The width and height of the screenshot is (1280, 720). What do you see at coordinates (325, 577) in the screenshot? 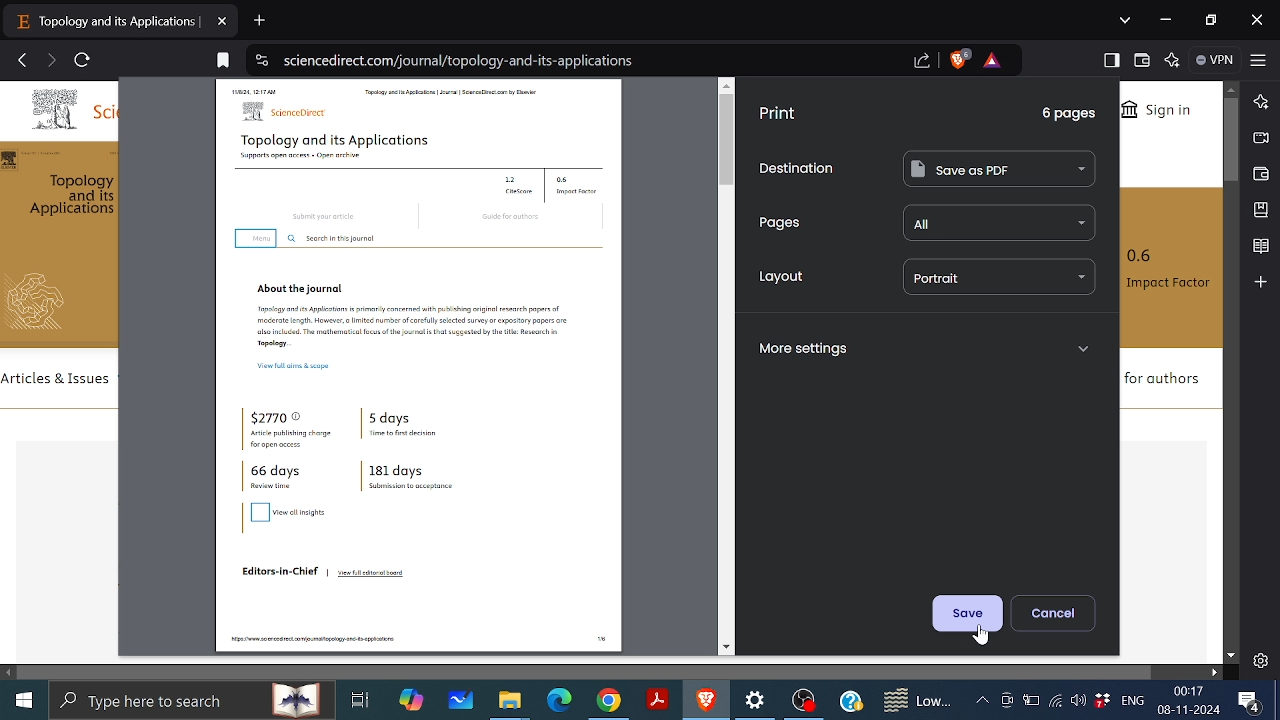
I see `Editors-in-Chief | View full editorial board` at bounding box center [325, 577].